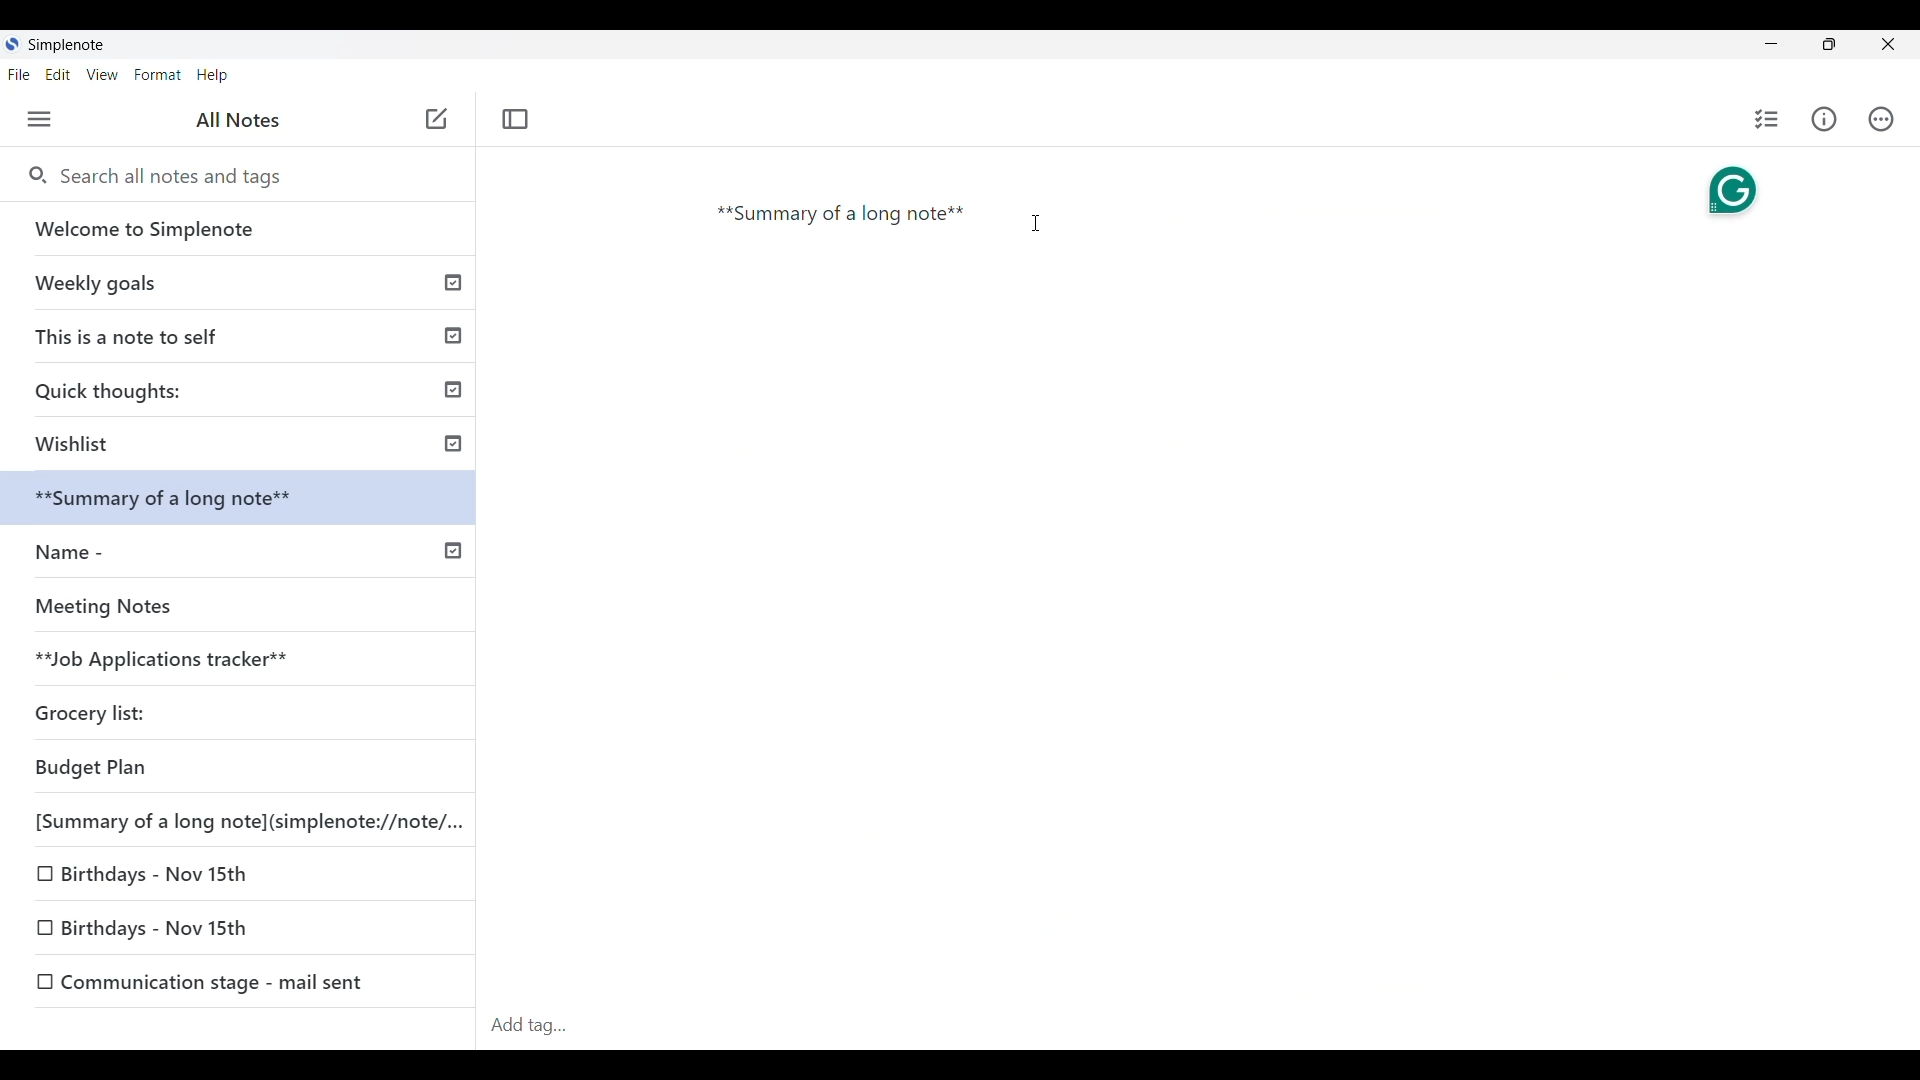  I want to click on Info, so click(1824, 119).